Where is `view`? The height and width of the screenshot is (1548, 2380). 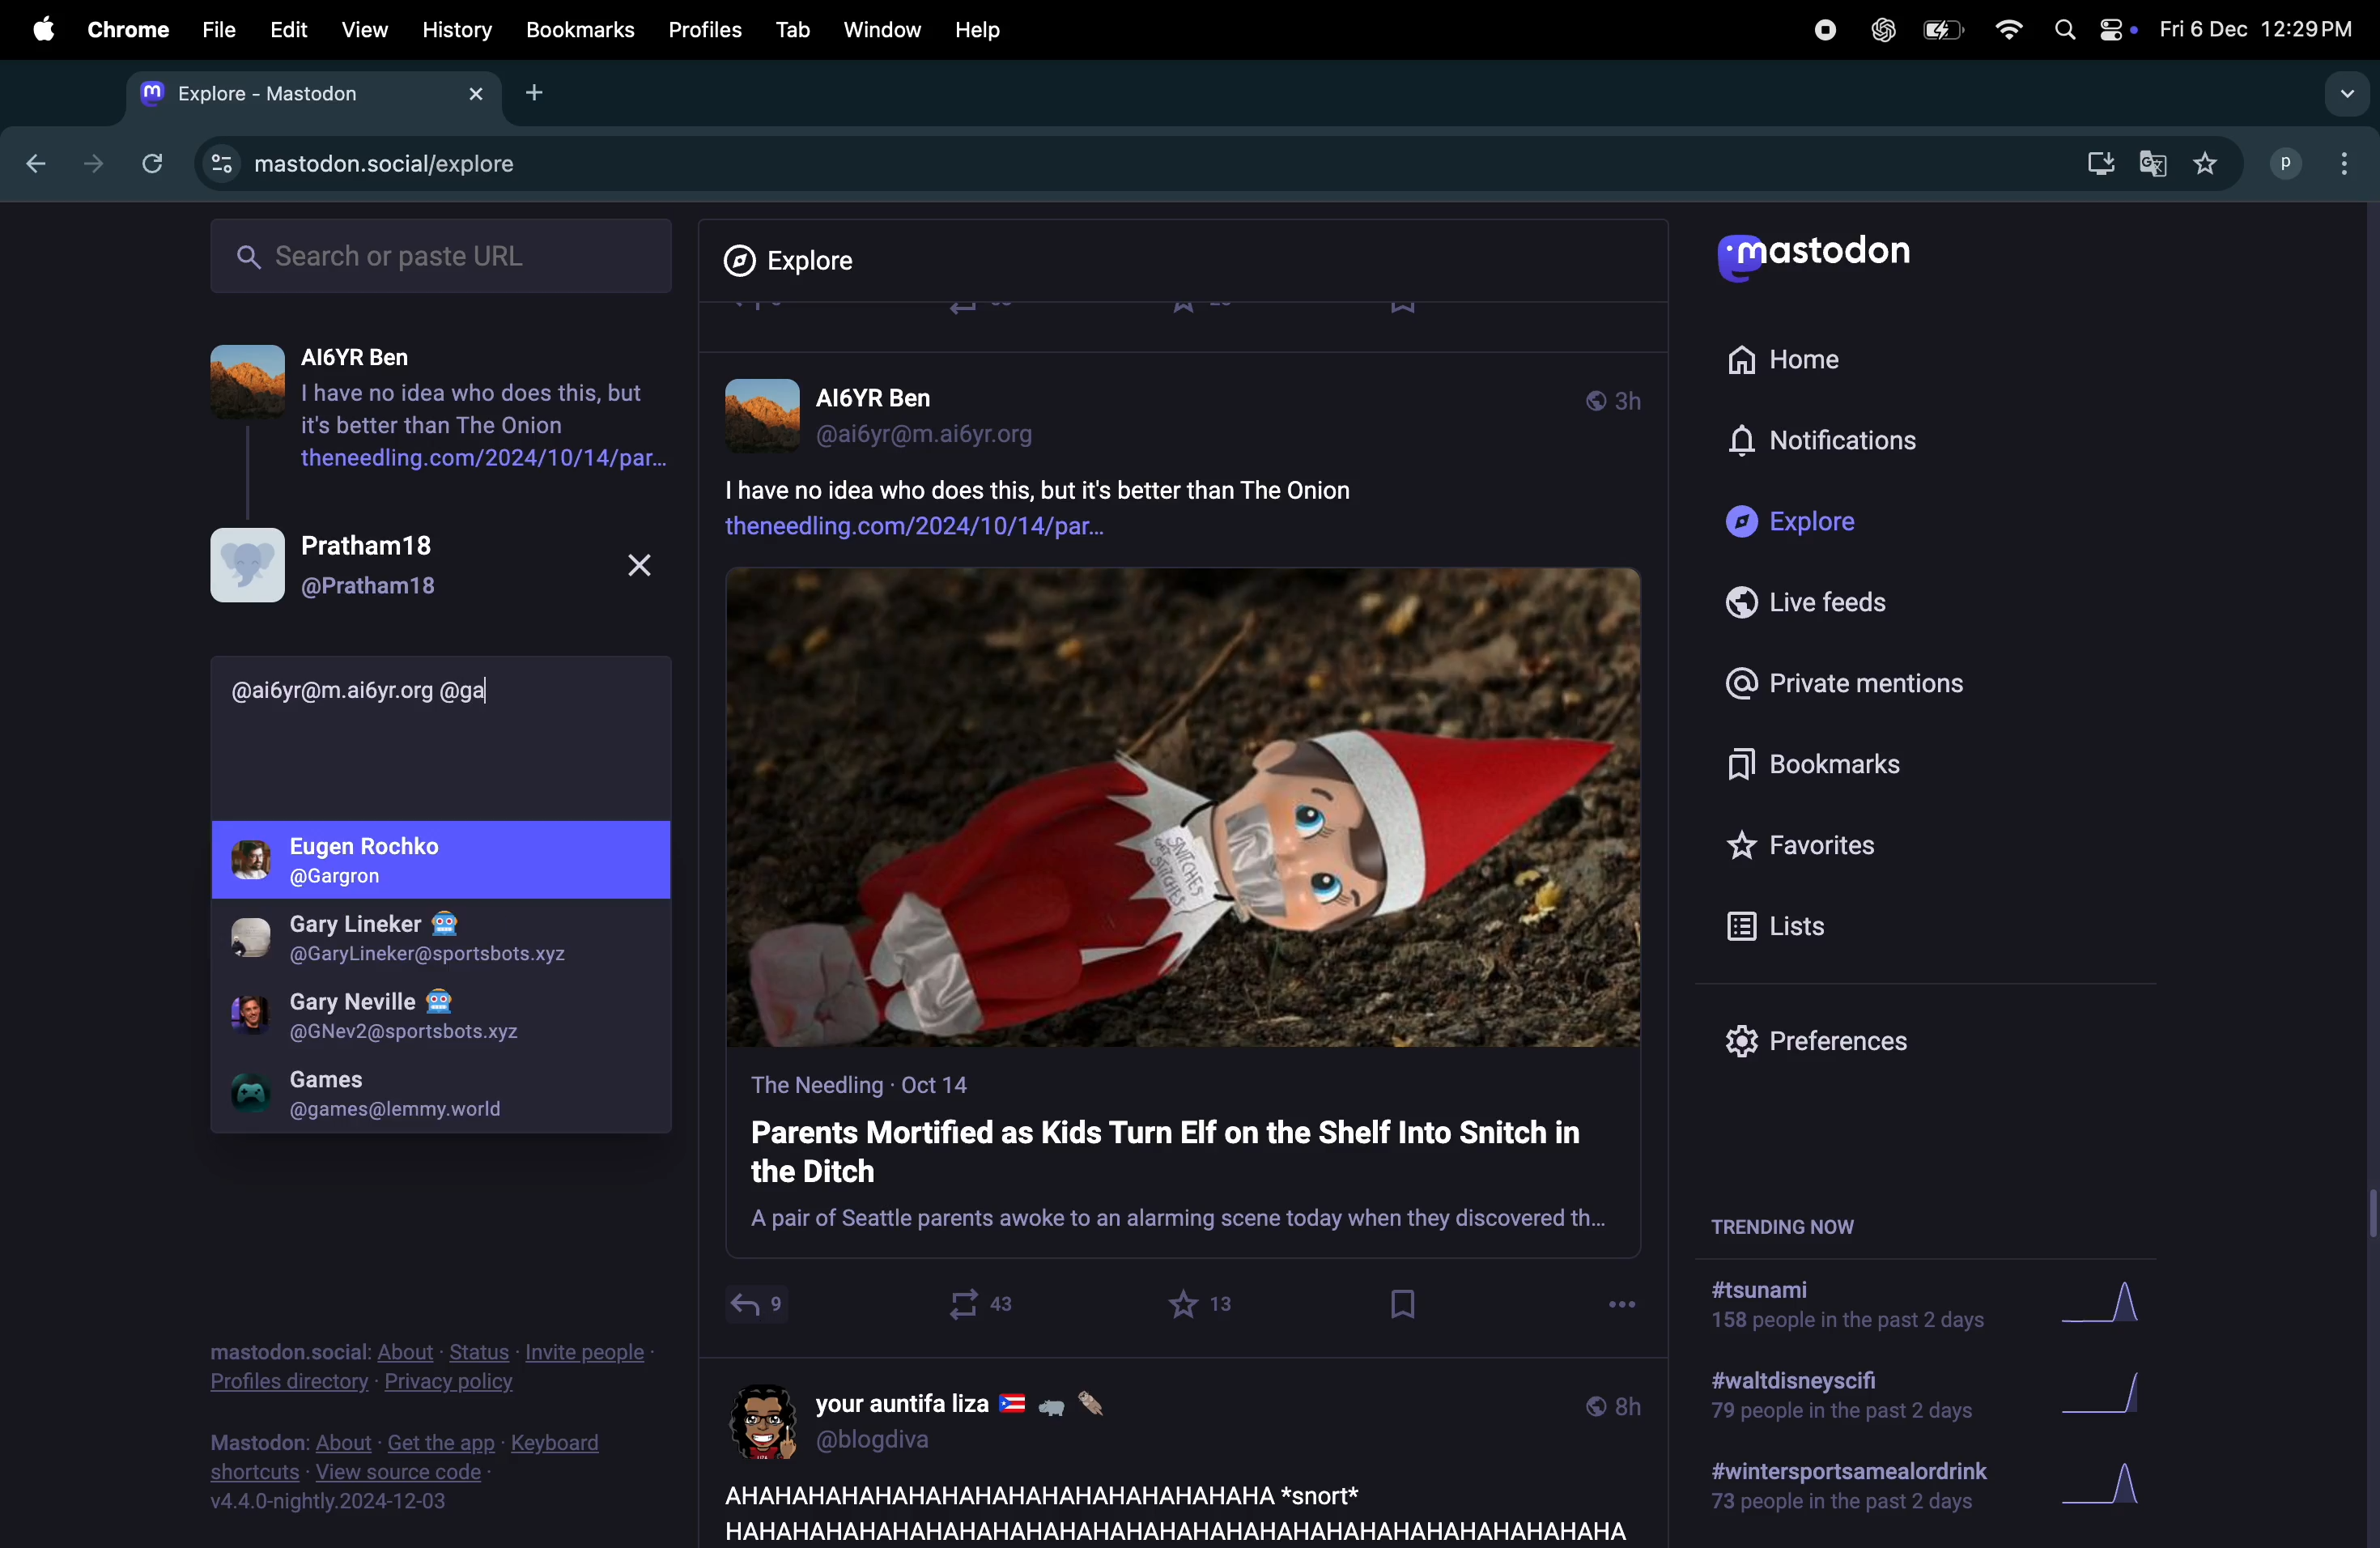 view is located at coordinates (359, 31).